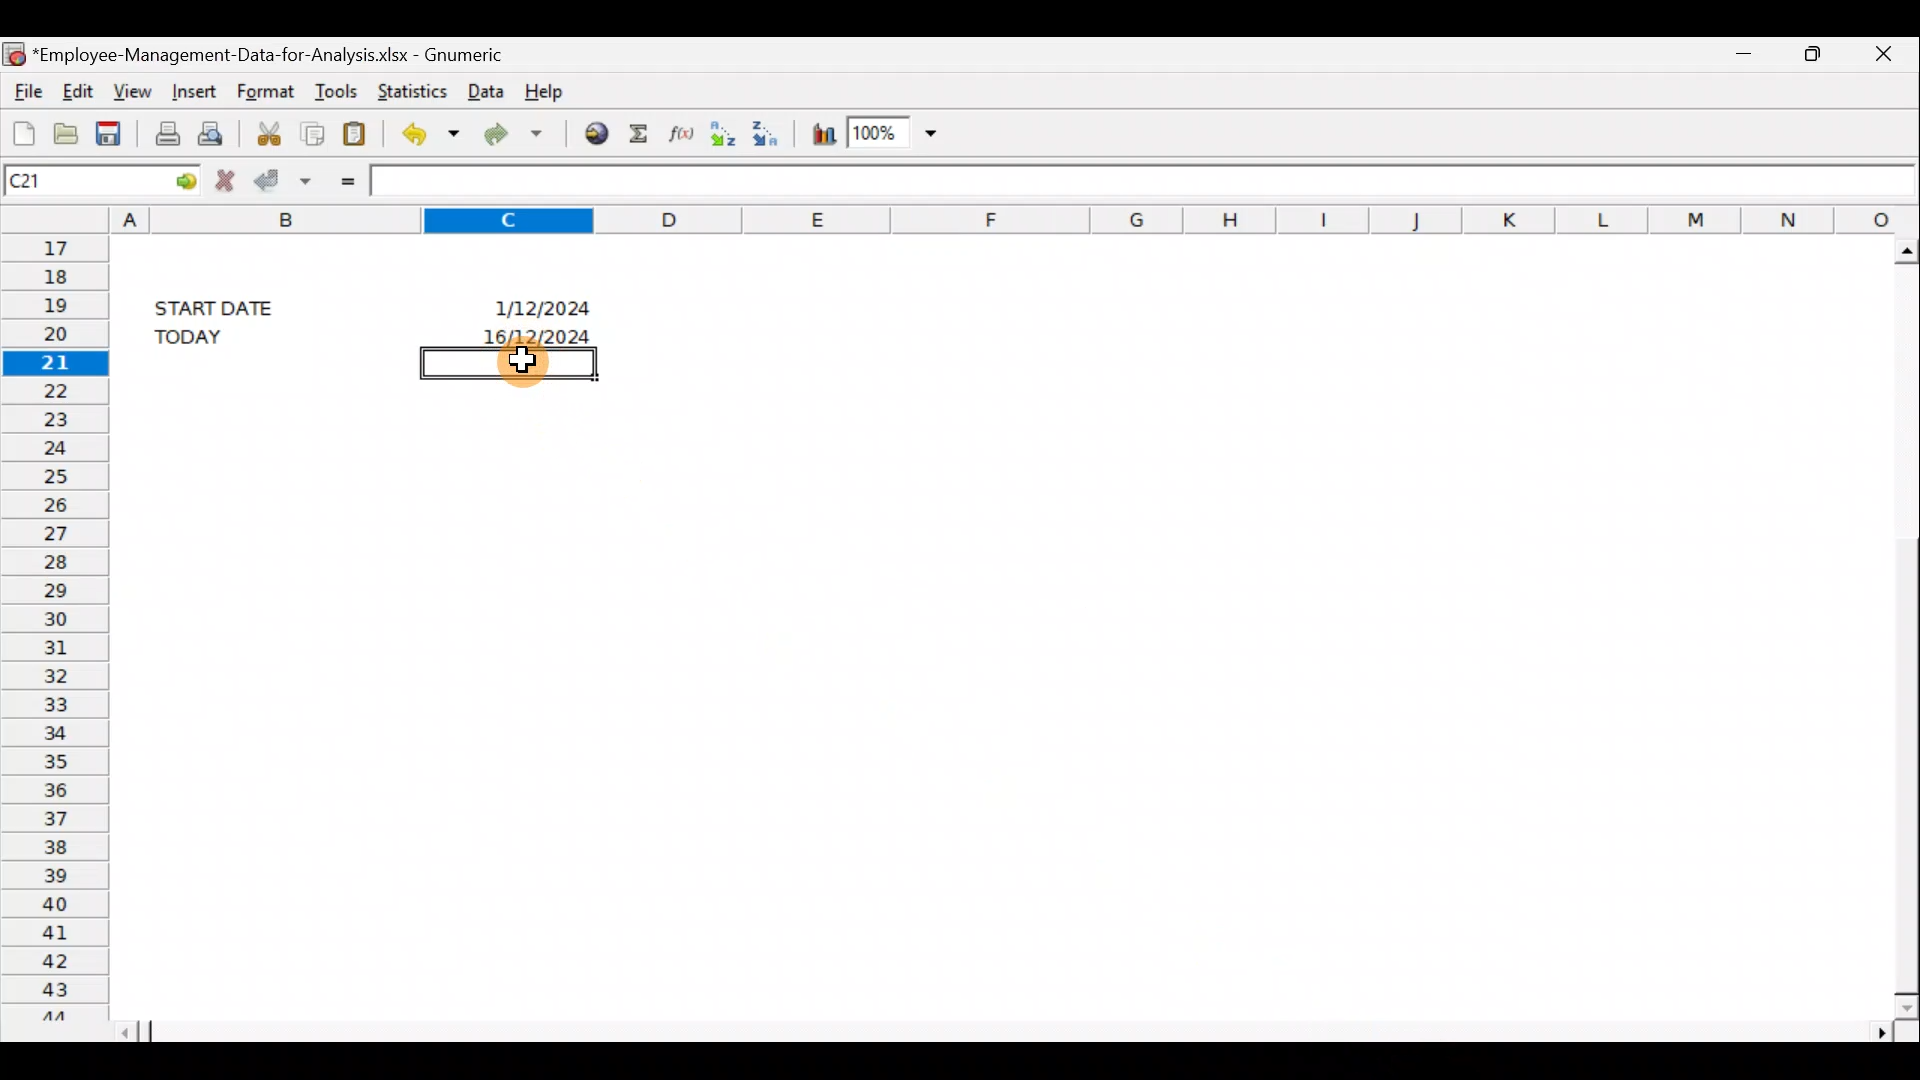  Describe the element at coordinates (1014, 217) in the screenshot. I see `Columns` at that location.